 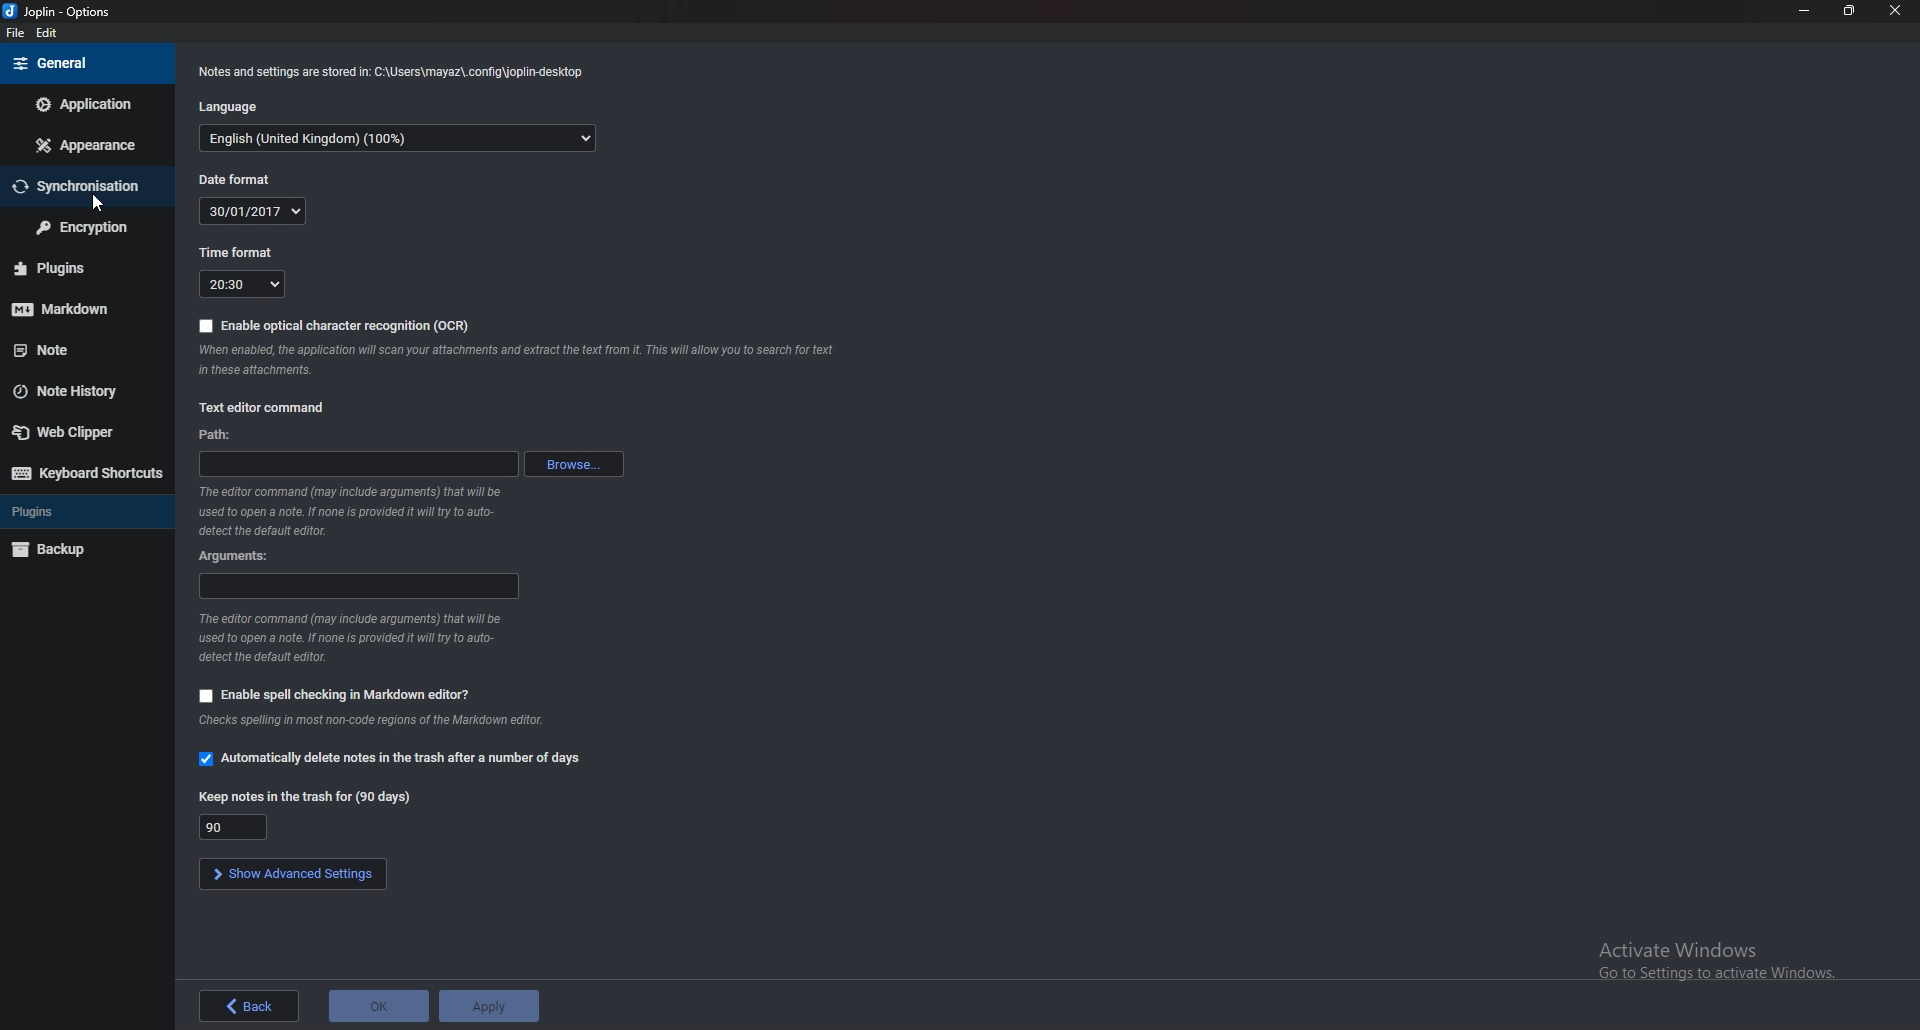 What do you see at coordinates (80, 432) in the screenshot?
I see `web clipper` at bounding box center [80, 432].